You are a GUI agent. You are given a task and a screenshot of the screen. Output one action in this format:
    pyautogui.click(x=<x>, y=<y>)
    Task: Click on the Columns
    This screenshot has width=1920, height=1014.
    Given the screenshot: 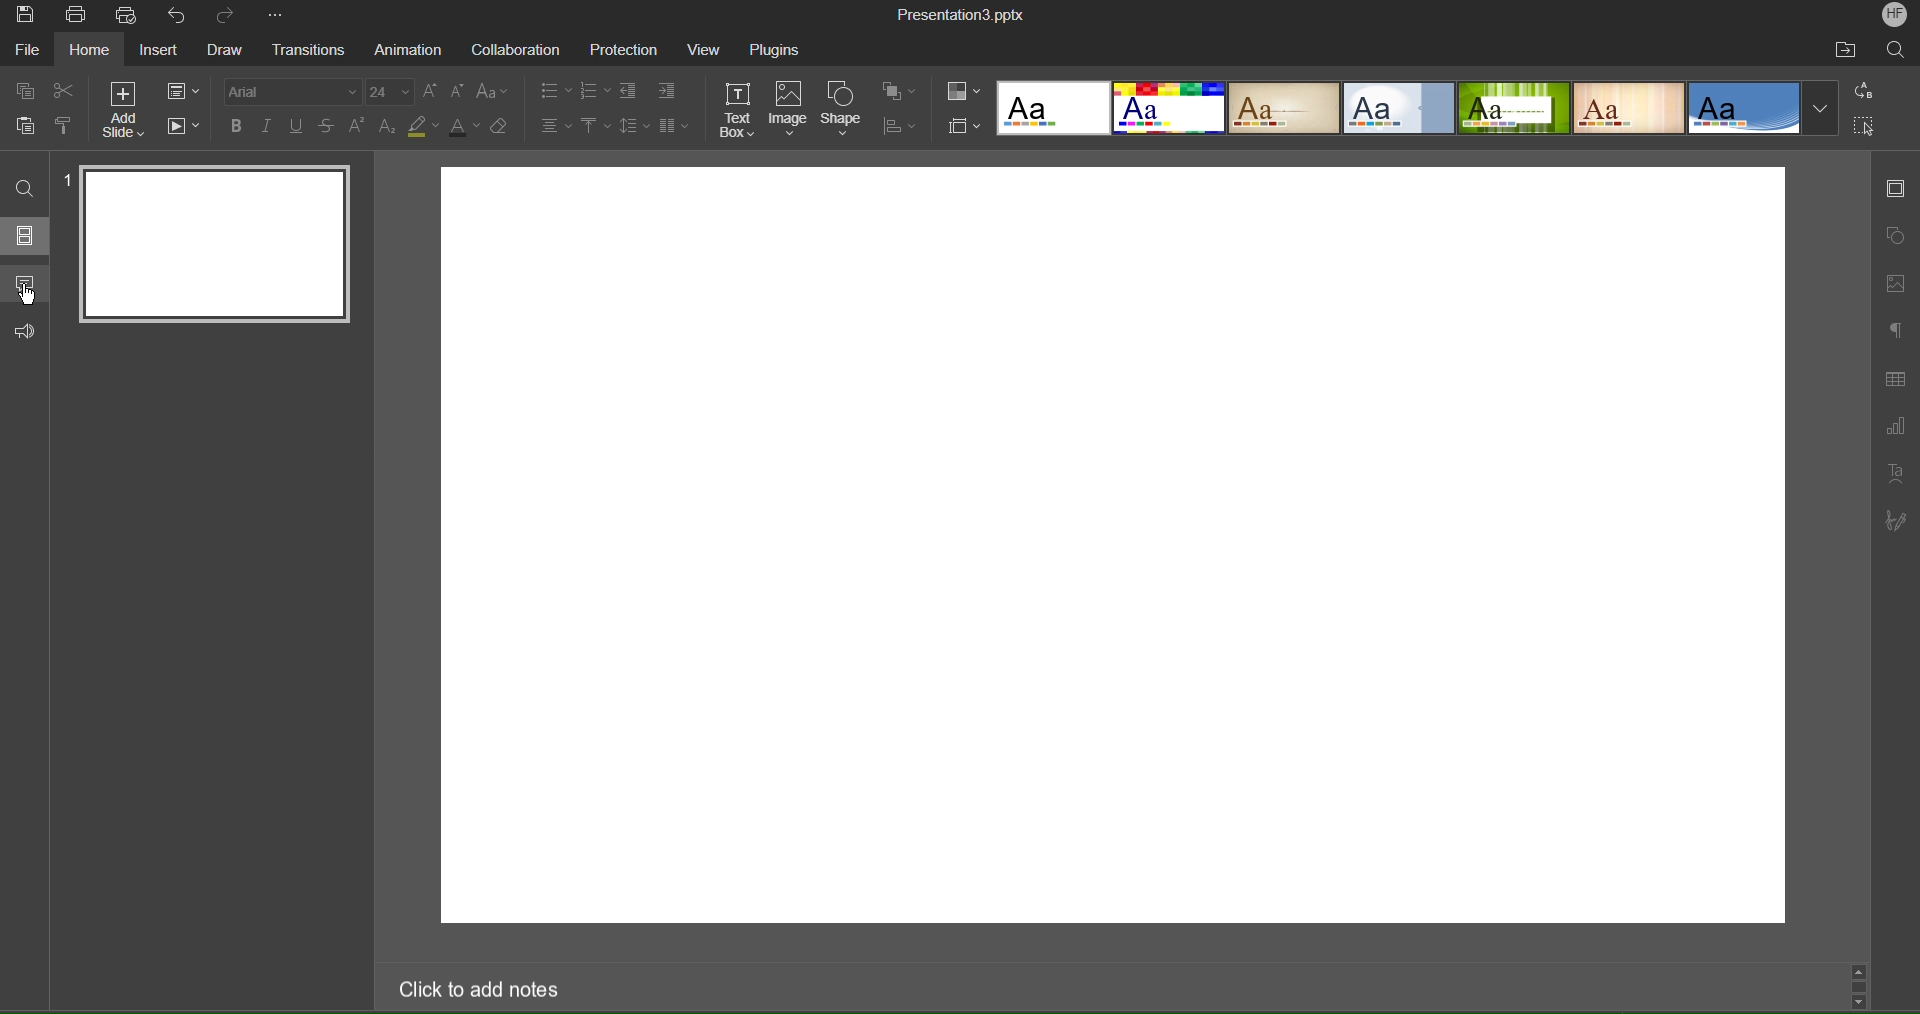 What is the action you would take?
    pyautogui.click(x=675, y=128)
    